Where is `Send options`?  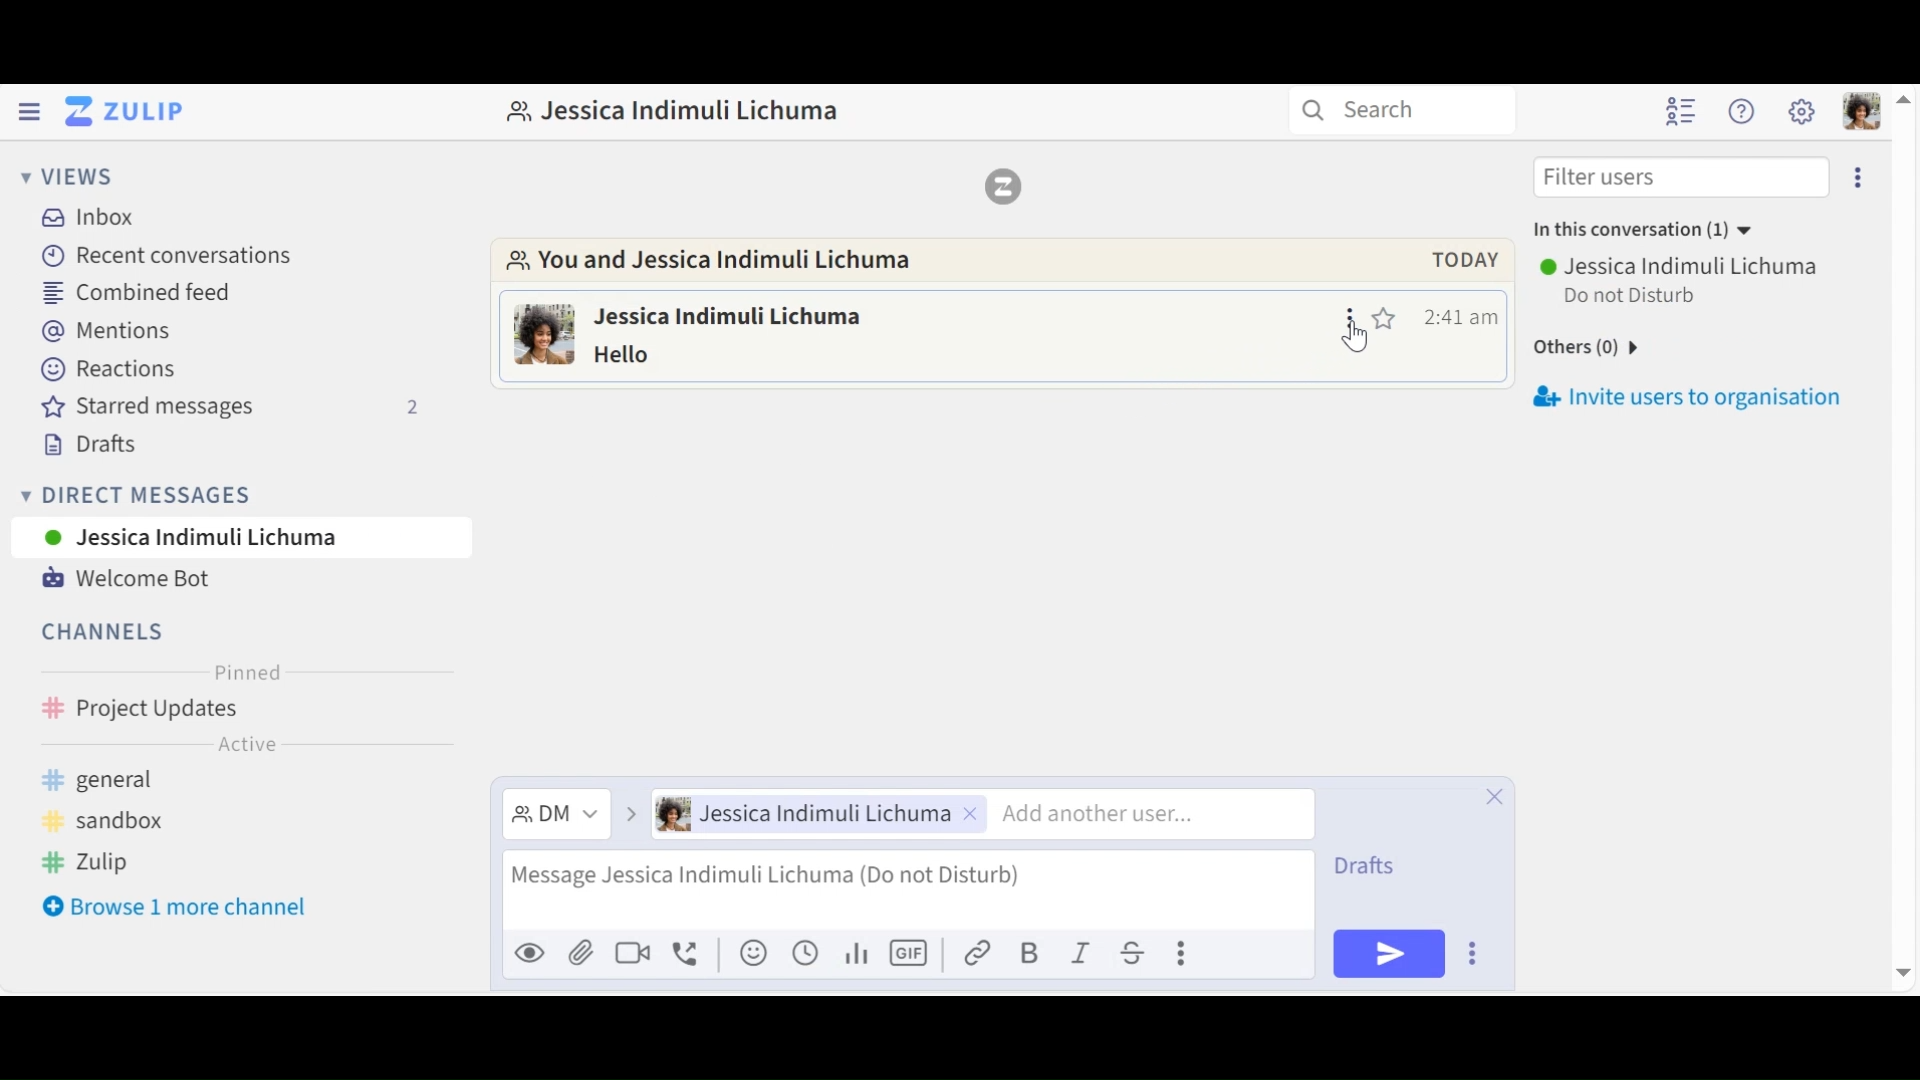
Send options is located at coordinates (1475, 953).